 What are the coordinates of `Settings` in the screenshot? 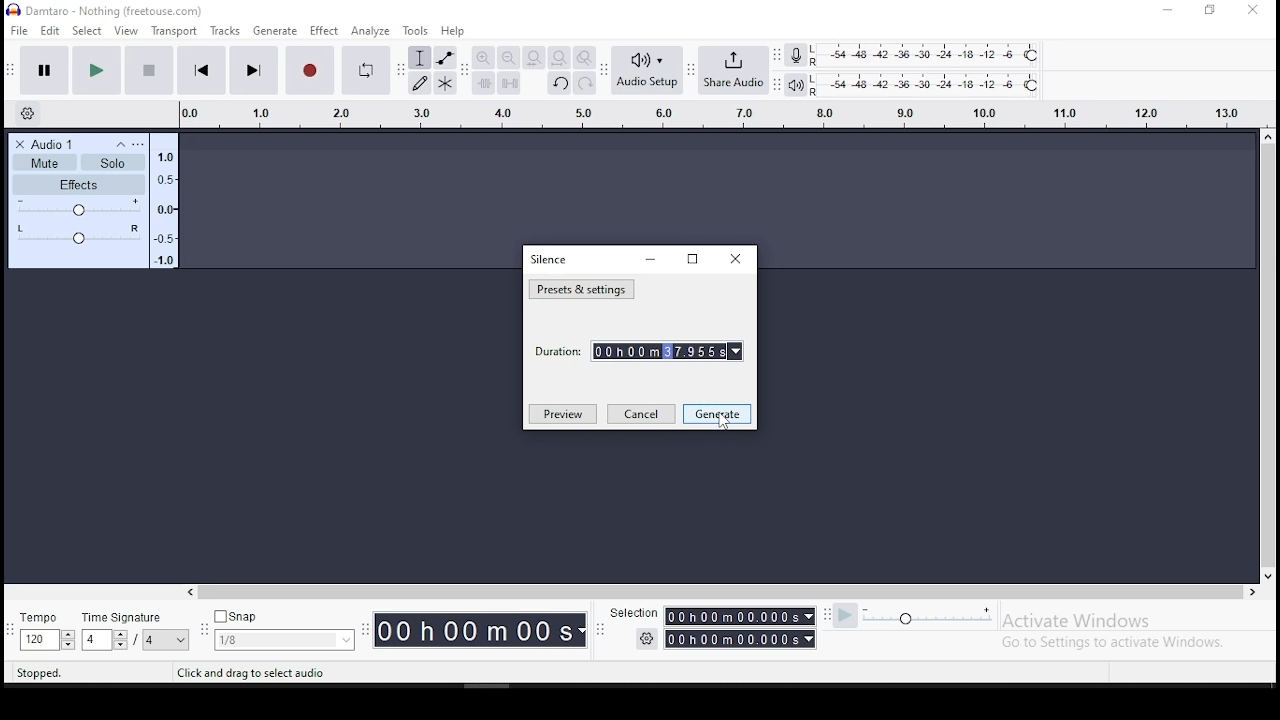 It's located at (129, 143).